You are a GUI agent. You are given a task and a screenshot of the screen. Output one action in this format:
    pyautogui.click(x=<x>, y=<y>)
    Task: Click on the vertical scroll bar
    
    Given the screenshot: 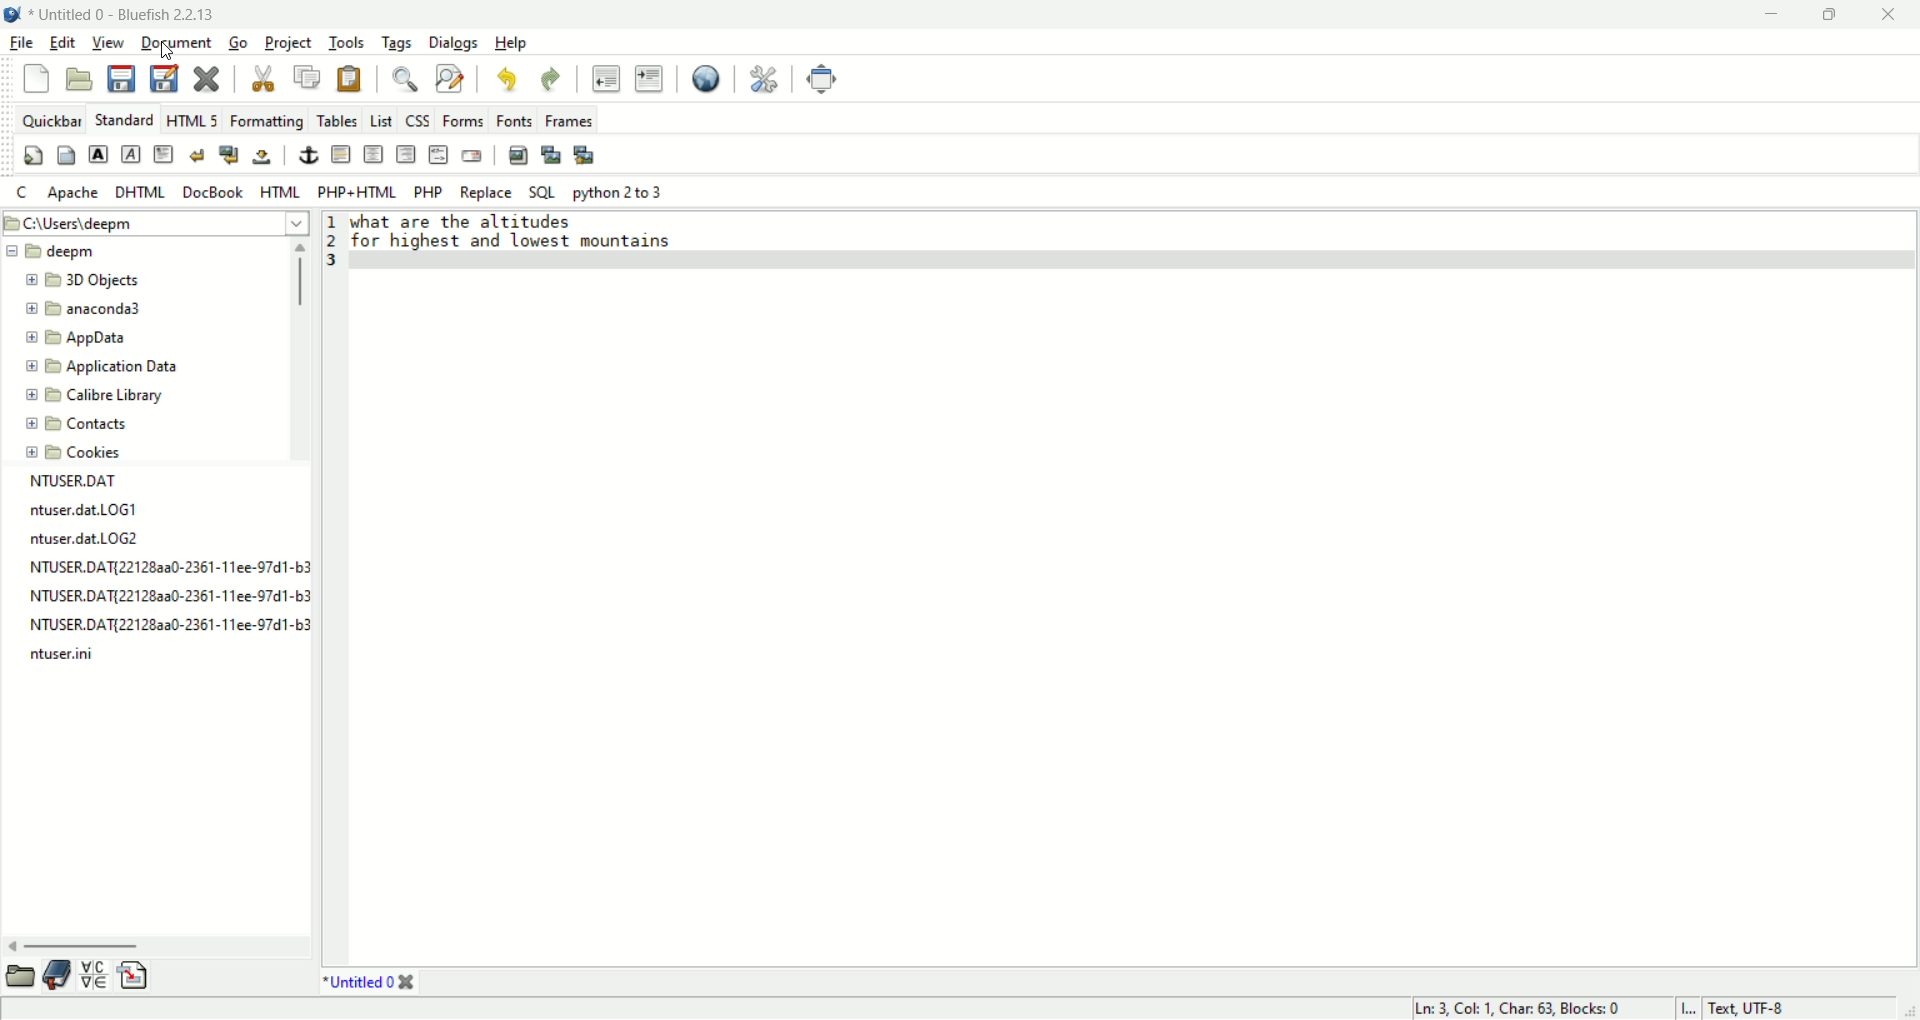 What is the action you would take?
    pyautogui.click(x=301, y=354)
    